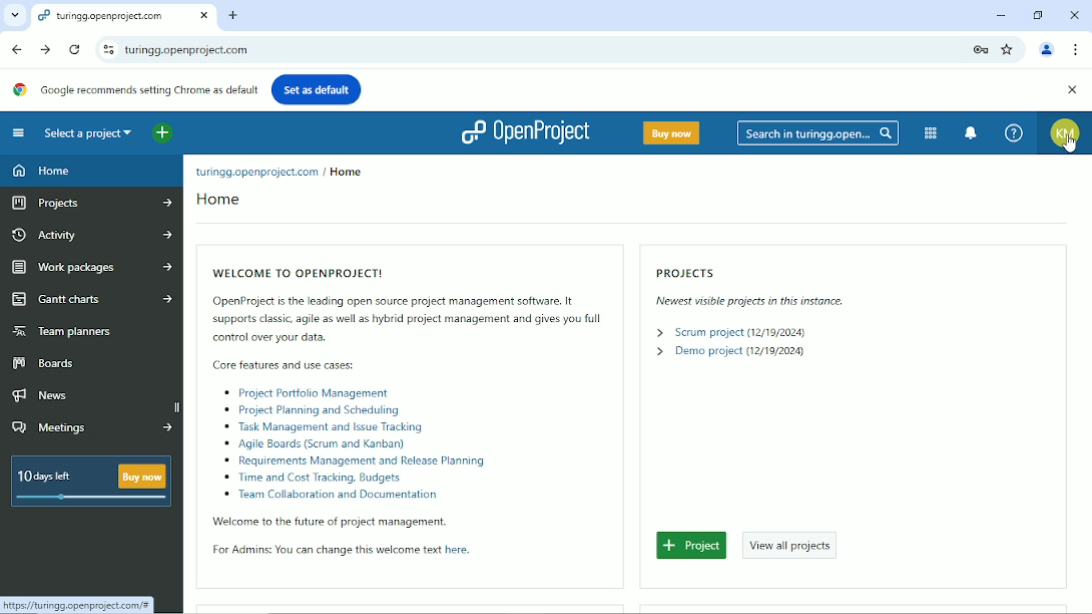 The height and width of the screenshot is (614, 1092). I want to click on Reload this page, so click(74, 50).